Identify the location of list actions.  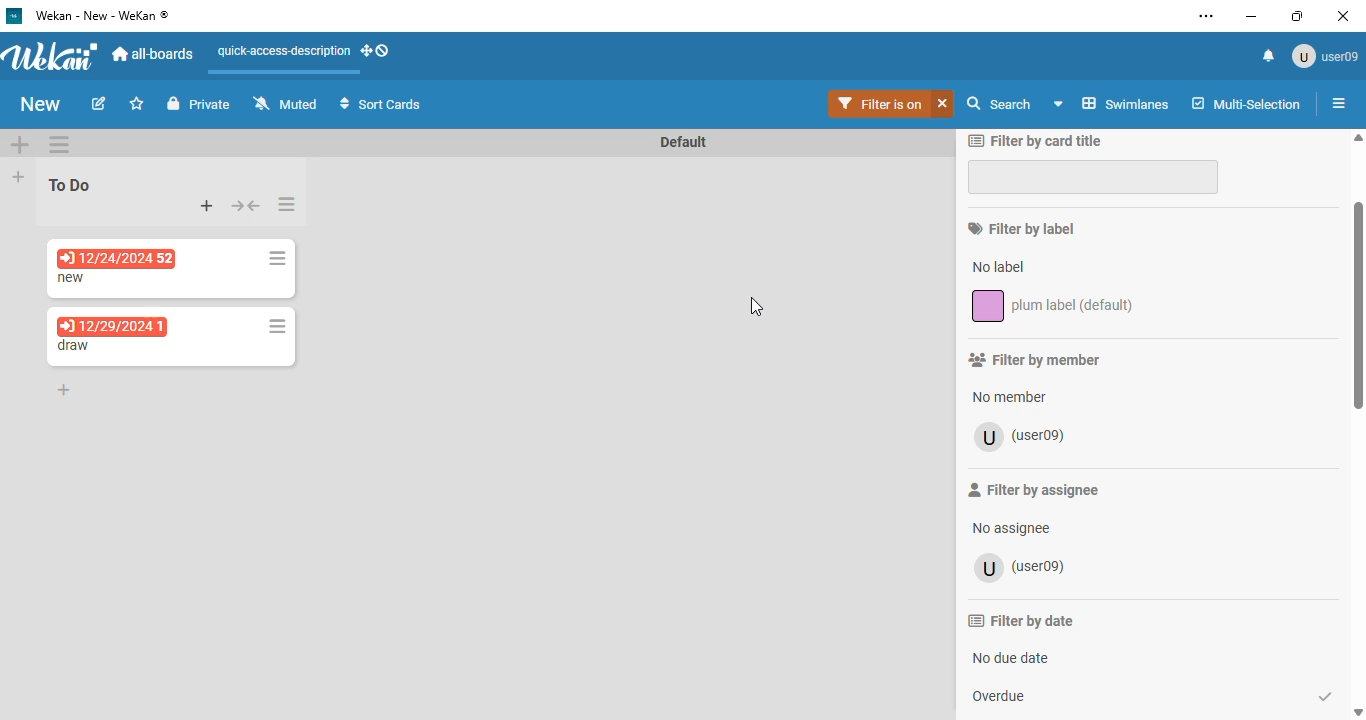
(288, 204).